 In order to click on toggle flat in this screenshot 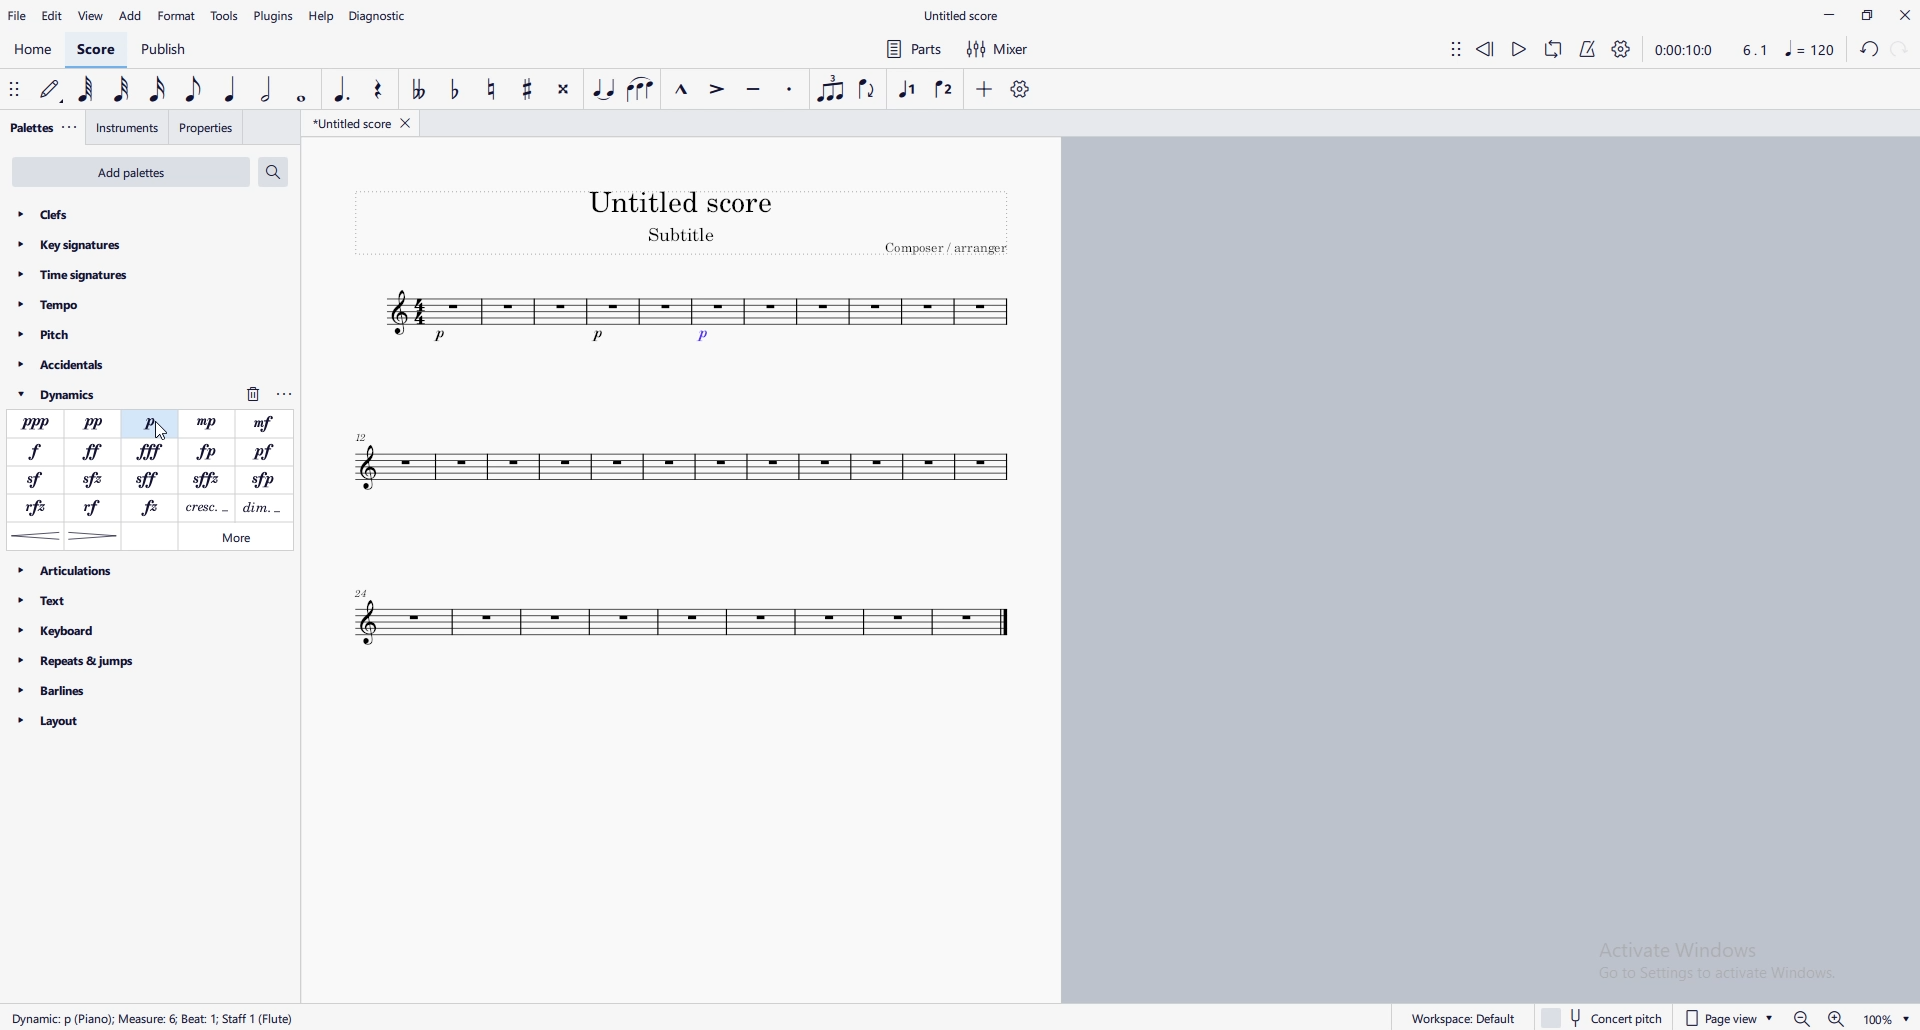, I will do `click(458, 89)`.